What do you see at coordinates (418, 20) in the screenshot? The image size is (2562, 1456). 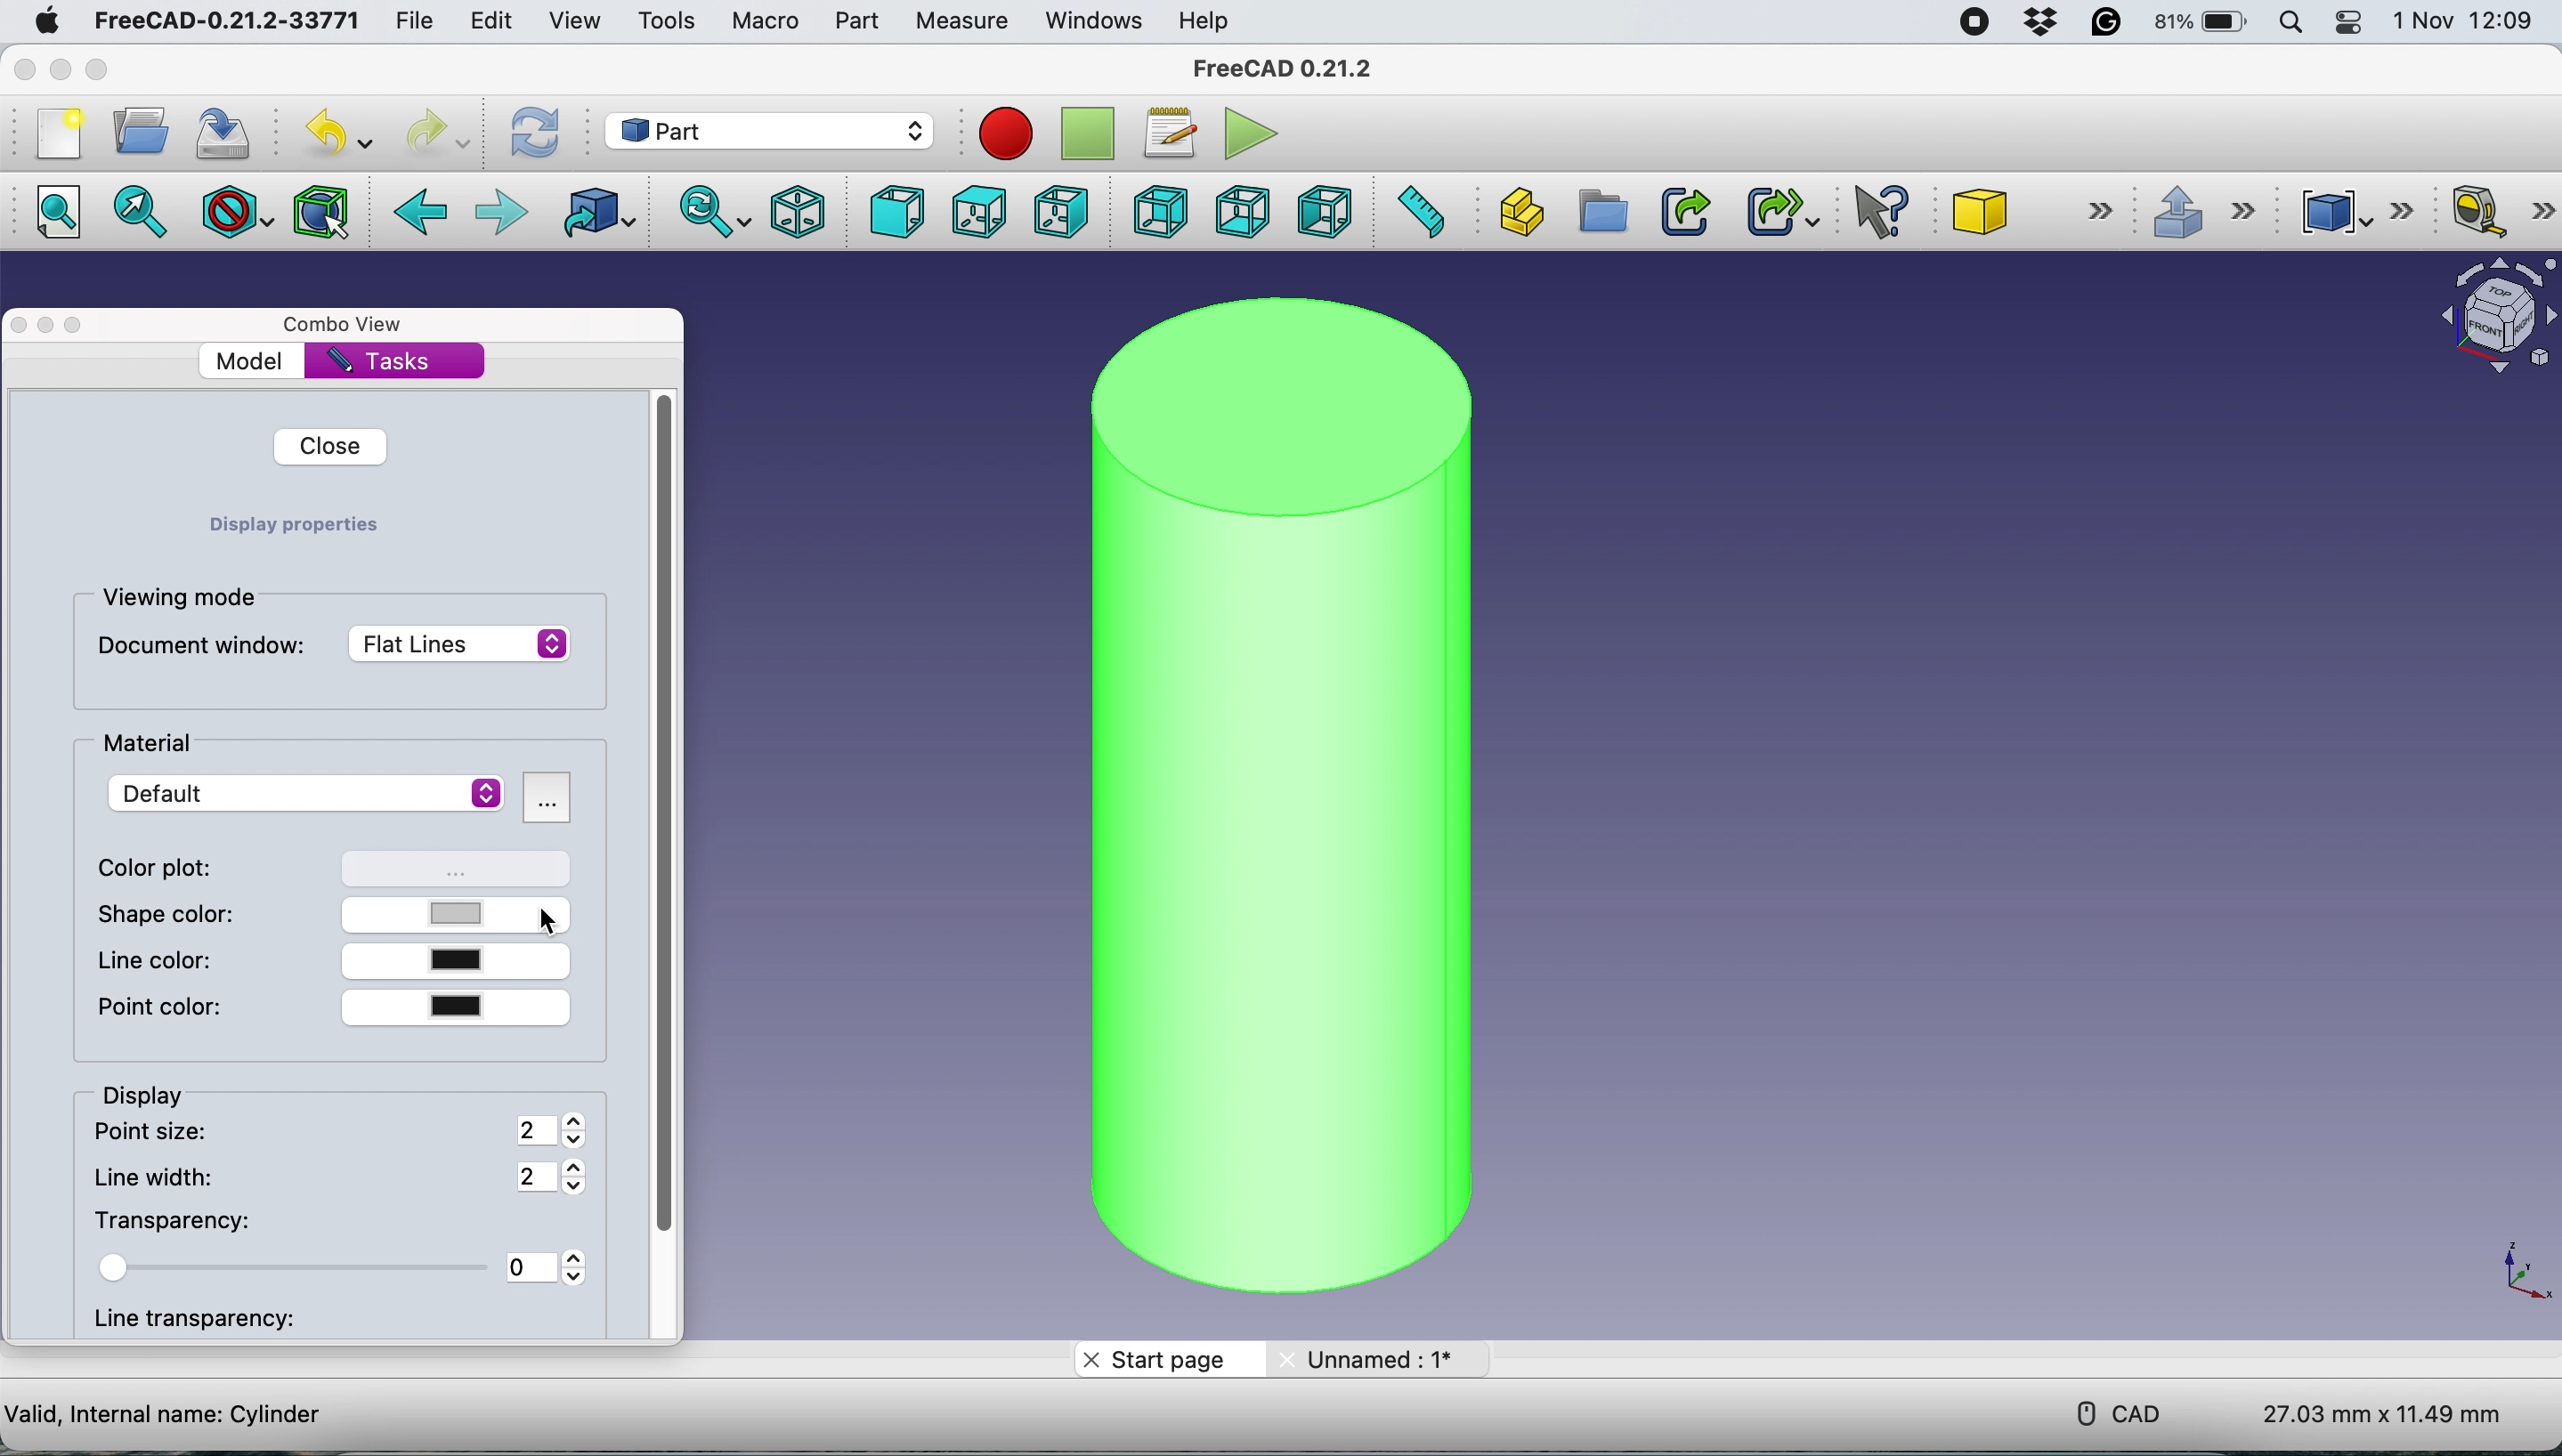 I see `file` at bounding box center [418, 20].